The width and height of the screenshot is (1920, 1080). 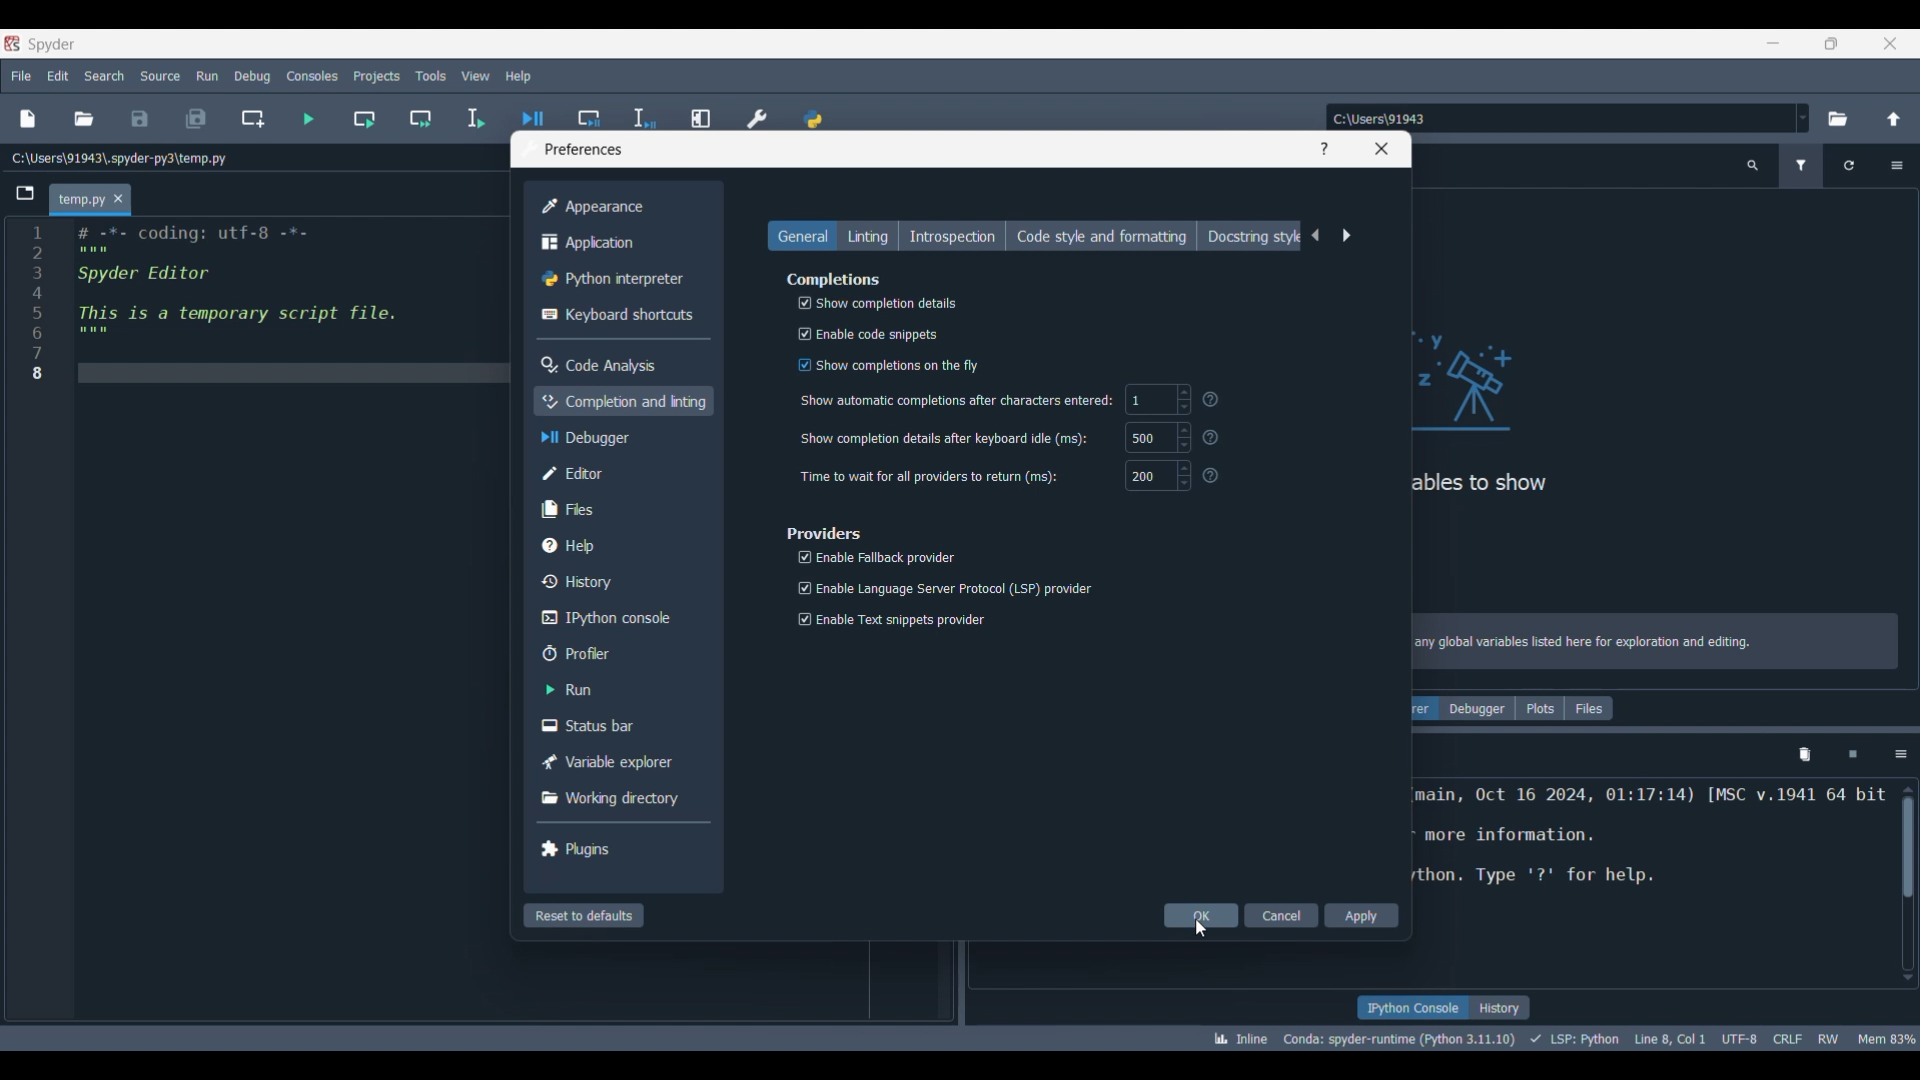 I want to click on Scrollbar, so click(x=1908, y=858).